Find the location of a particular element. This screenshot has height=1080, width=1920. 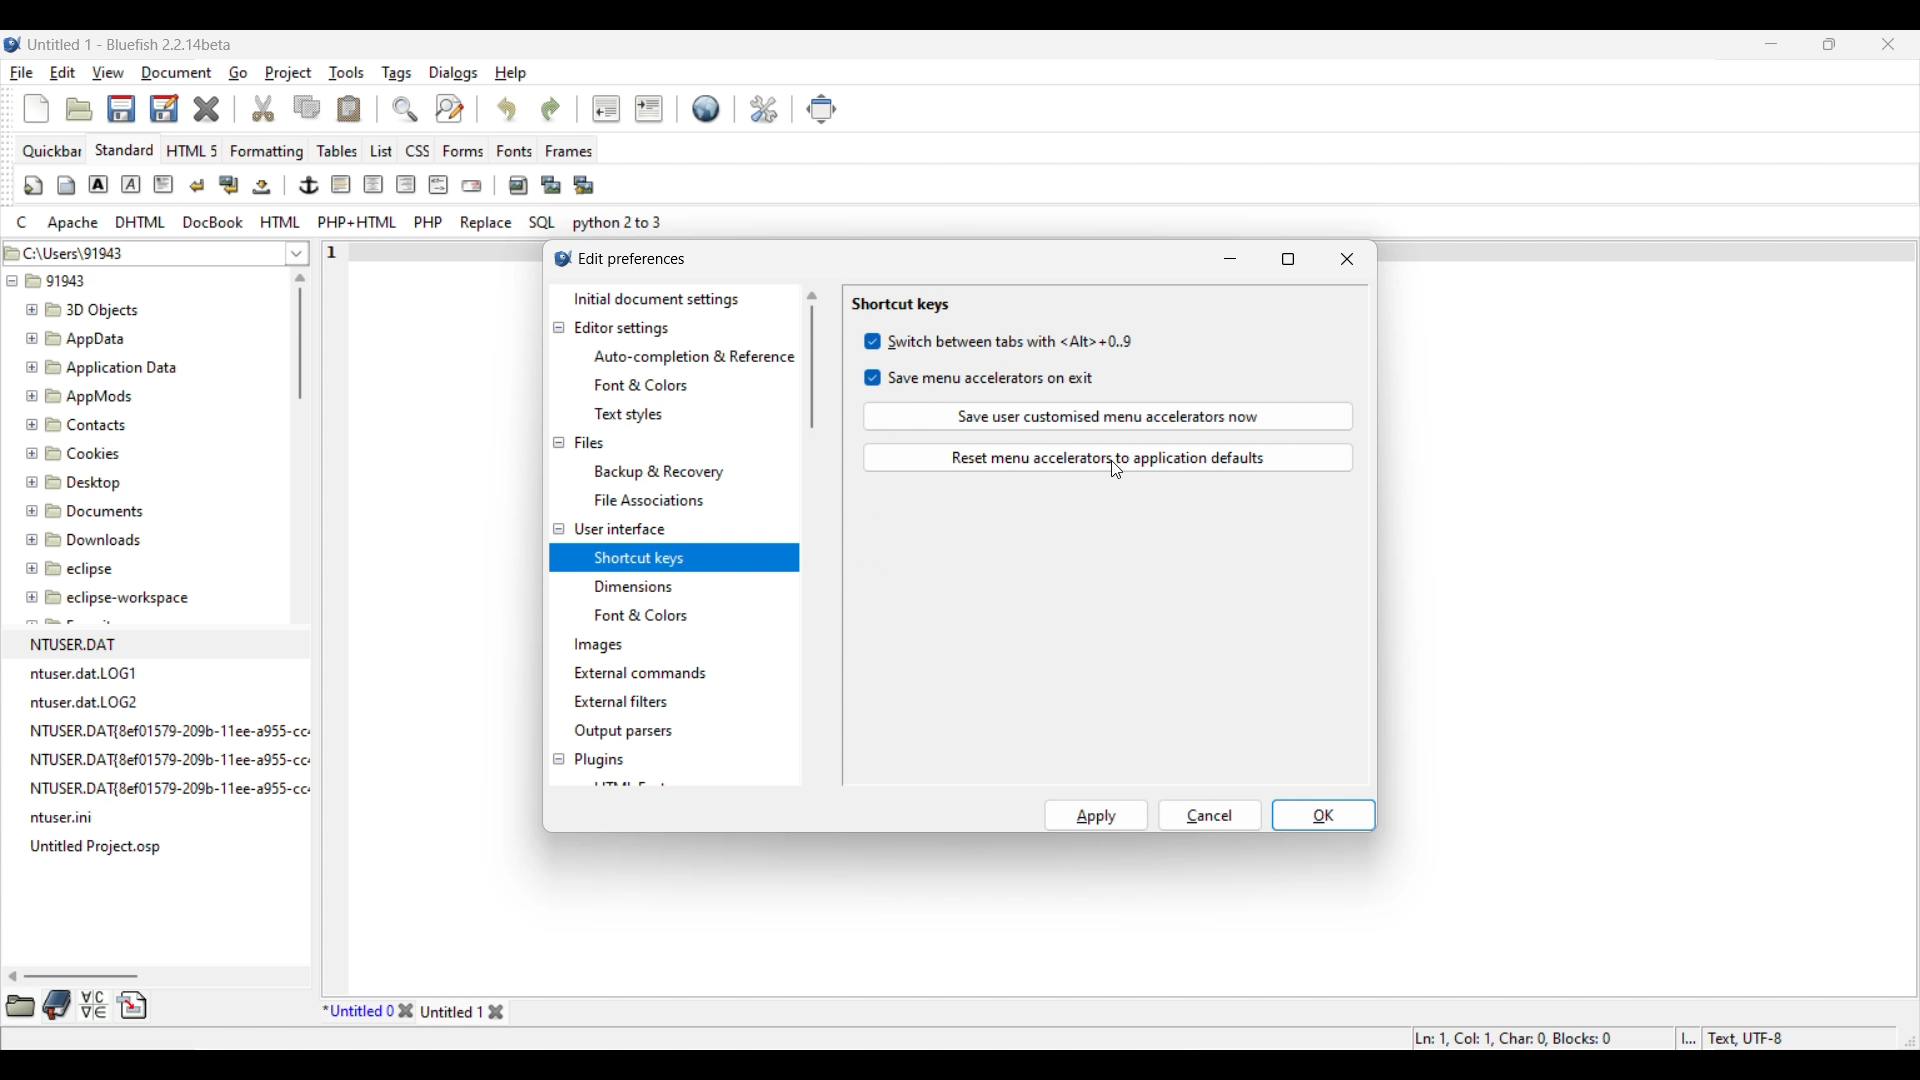

Project menu is located at coordinates (288, 73).